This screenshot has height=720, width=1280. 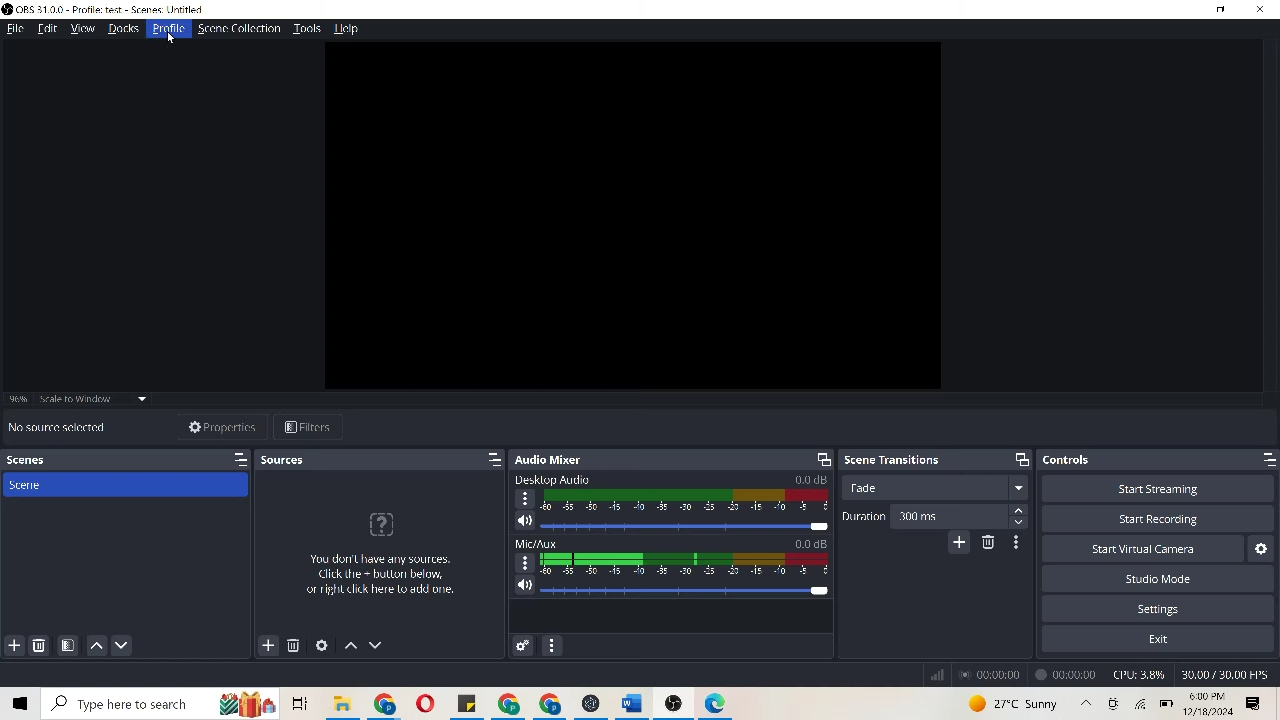 I want to click on help, so click(x=347, y=29).